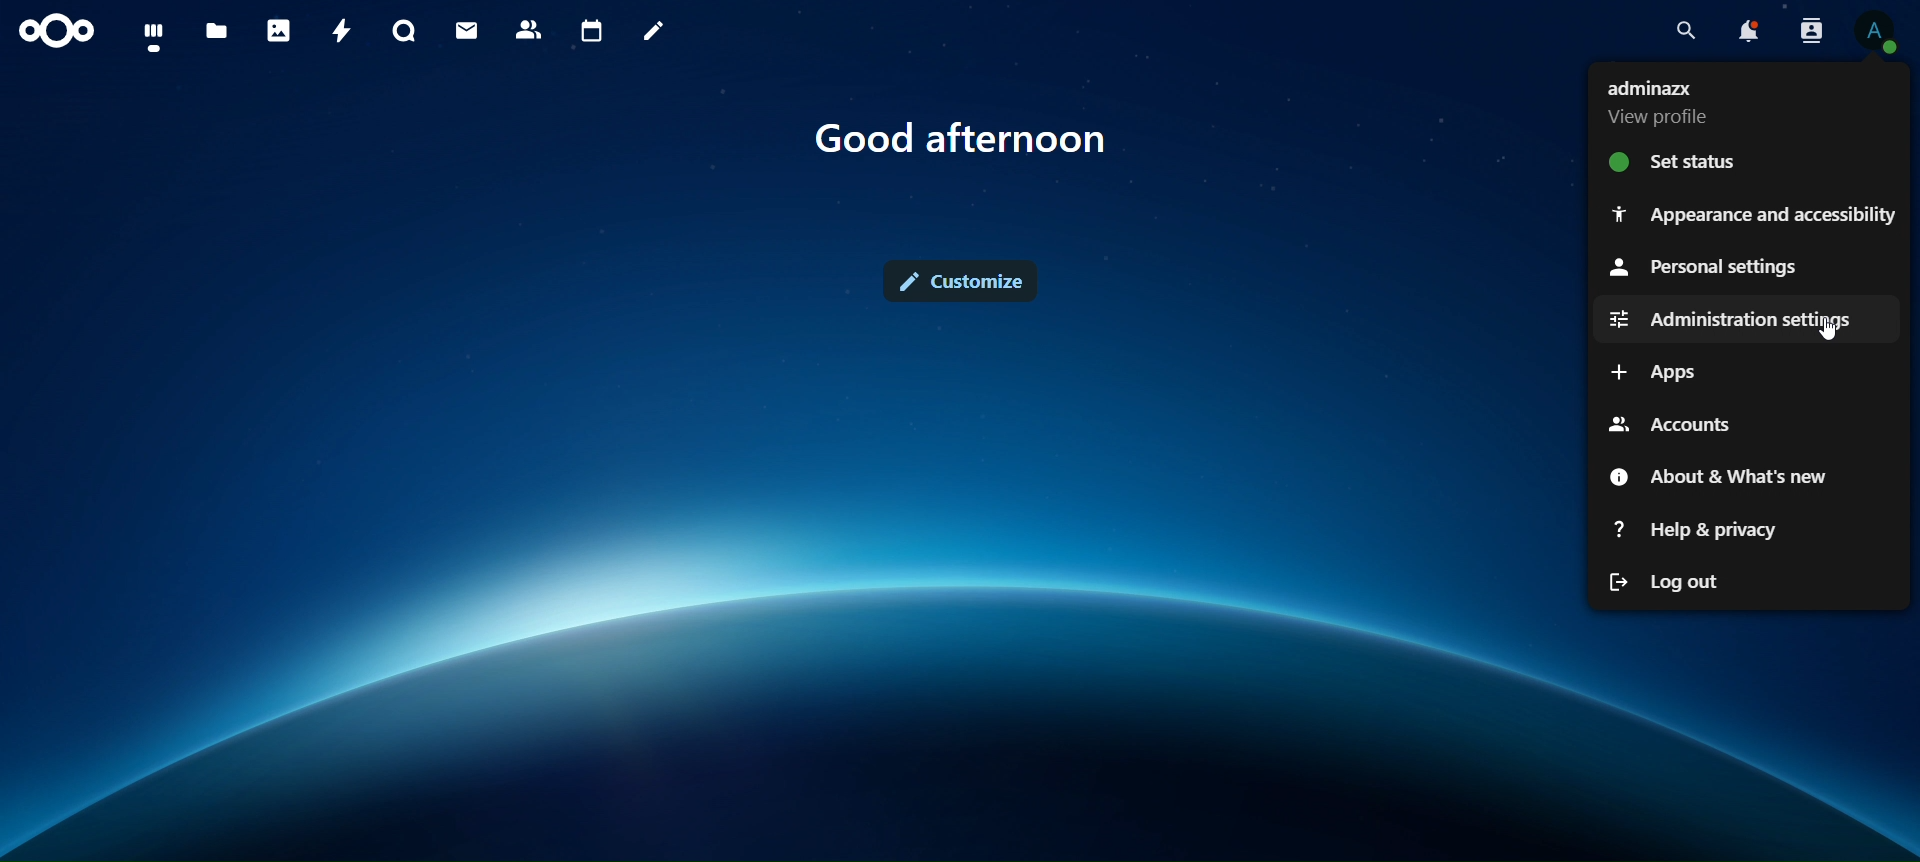 Image resolution: width=1920 pixels, height=862 pixels. What do you see at coordinates (1747, 30) in the screenshot?
I see `notifications` at bounding box center [1747, 30].